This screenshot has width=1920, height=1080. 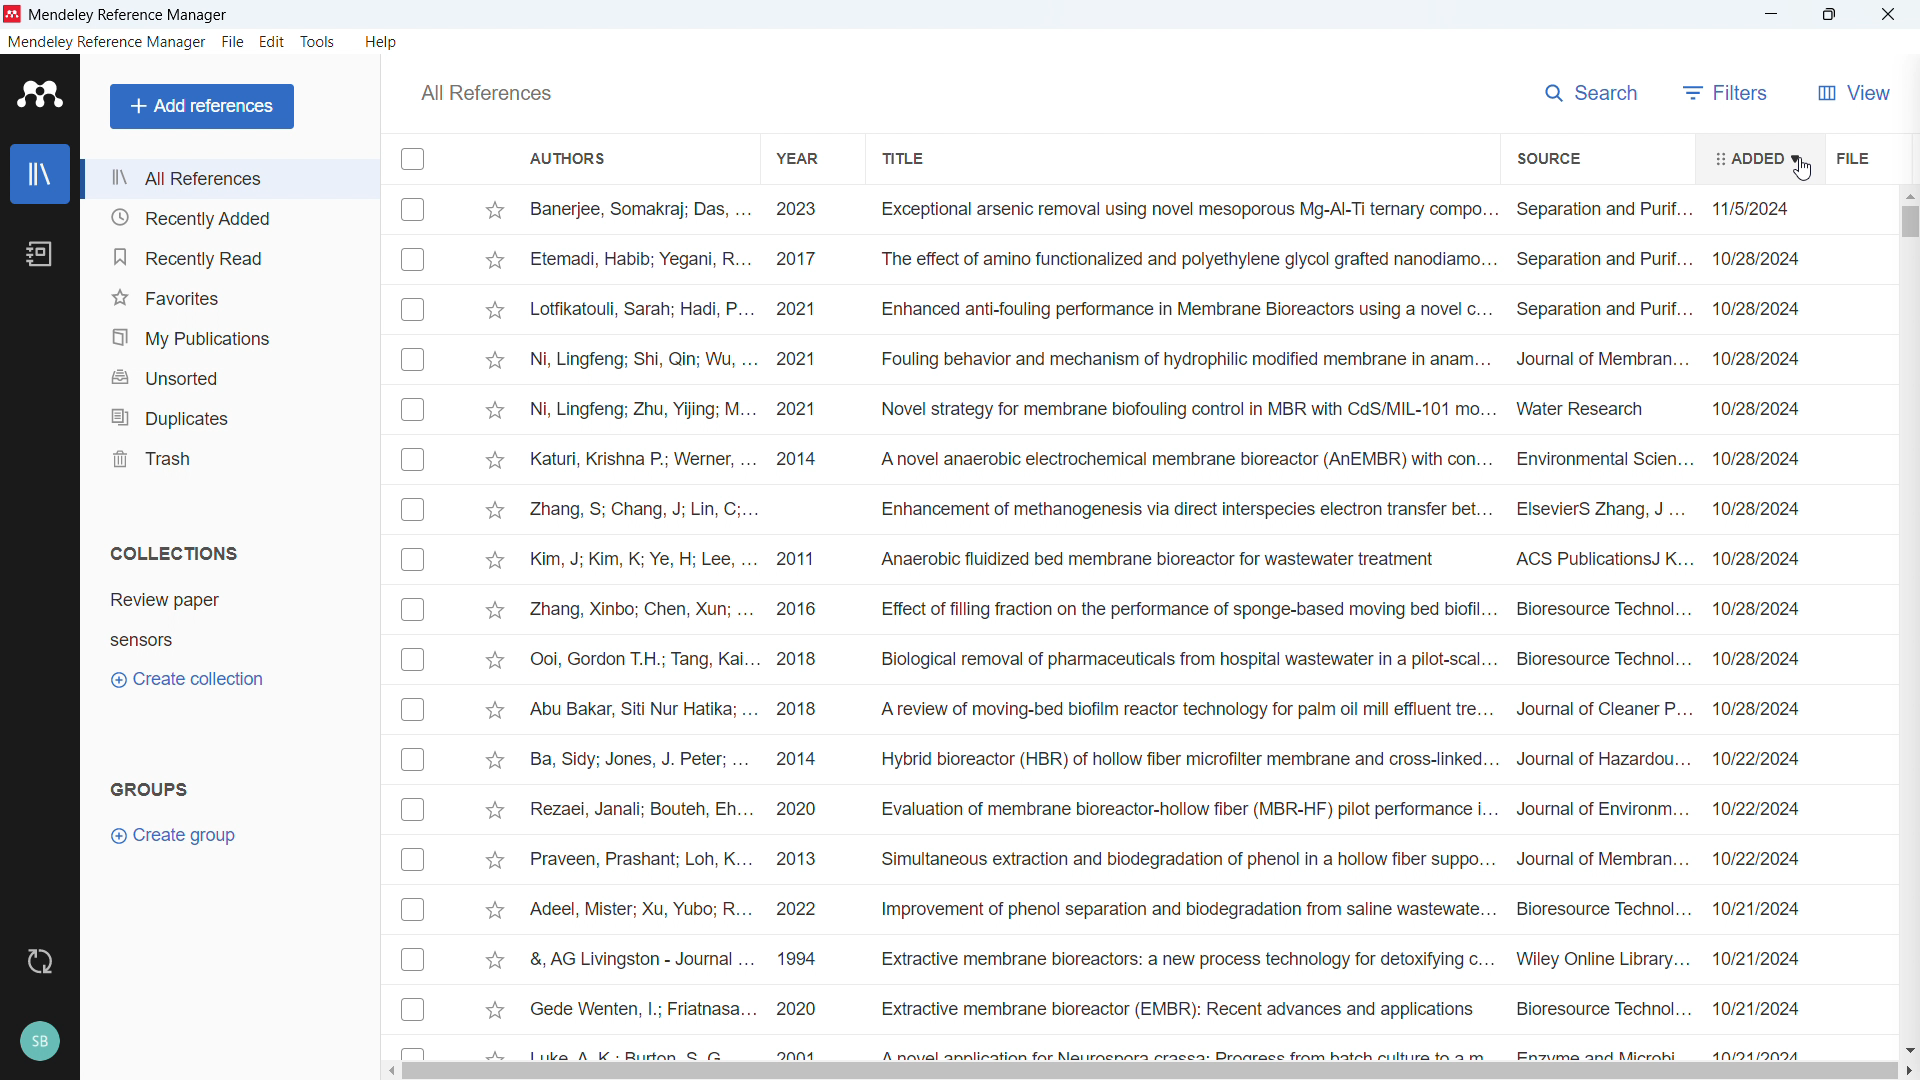 What do you see at coordinates (800, 625) in the screenshot?
I see `year of publication for individual entries ` at bounding box center [800, 625].